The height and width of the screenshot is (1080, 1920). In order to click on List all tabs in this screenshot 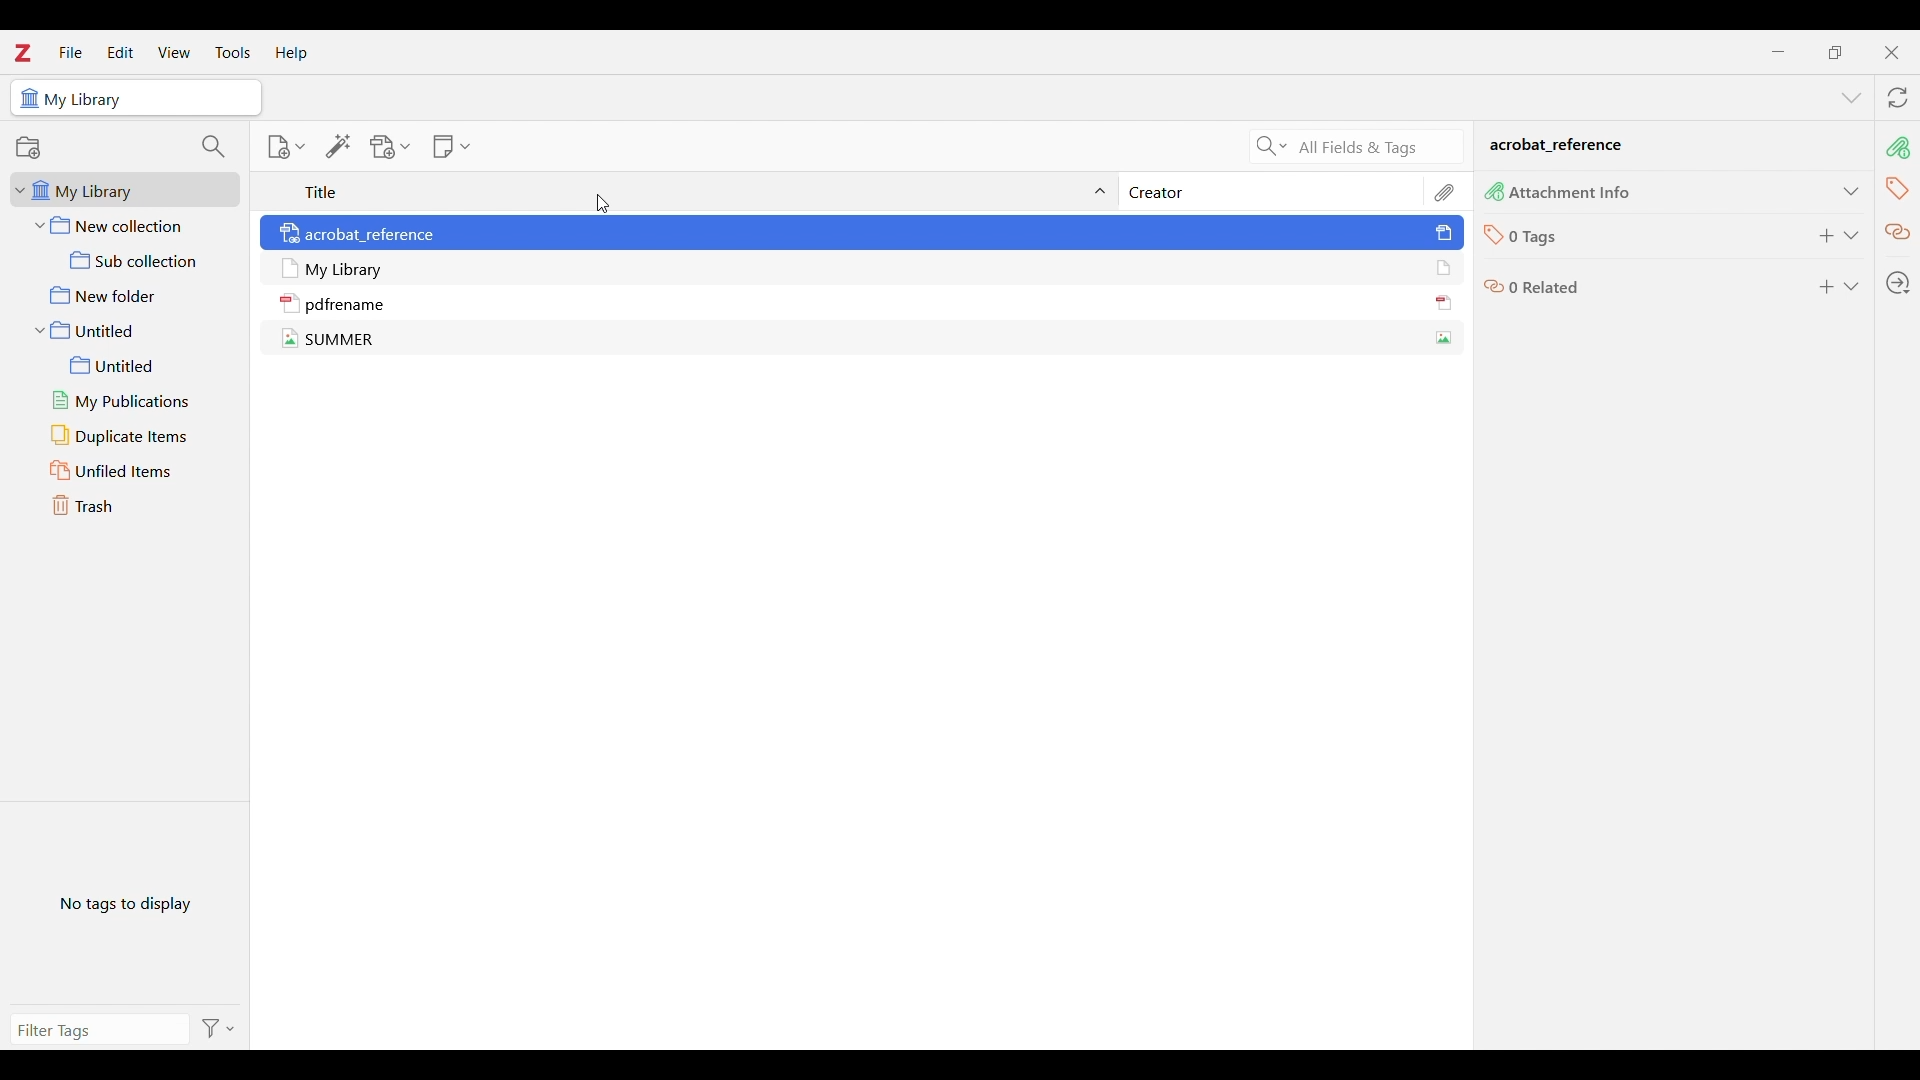, I will do `click(1851, 98)`.